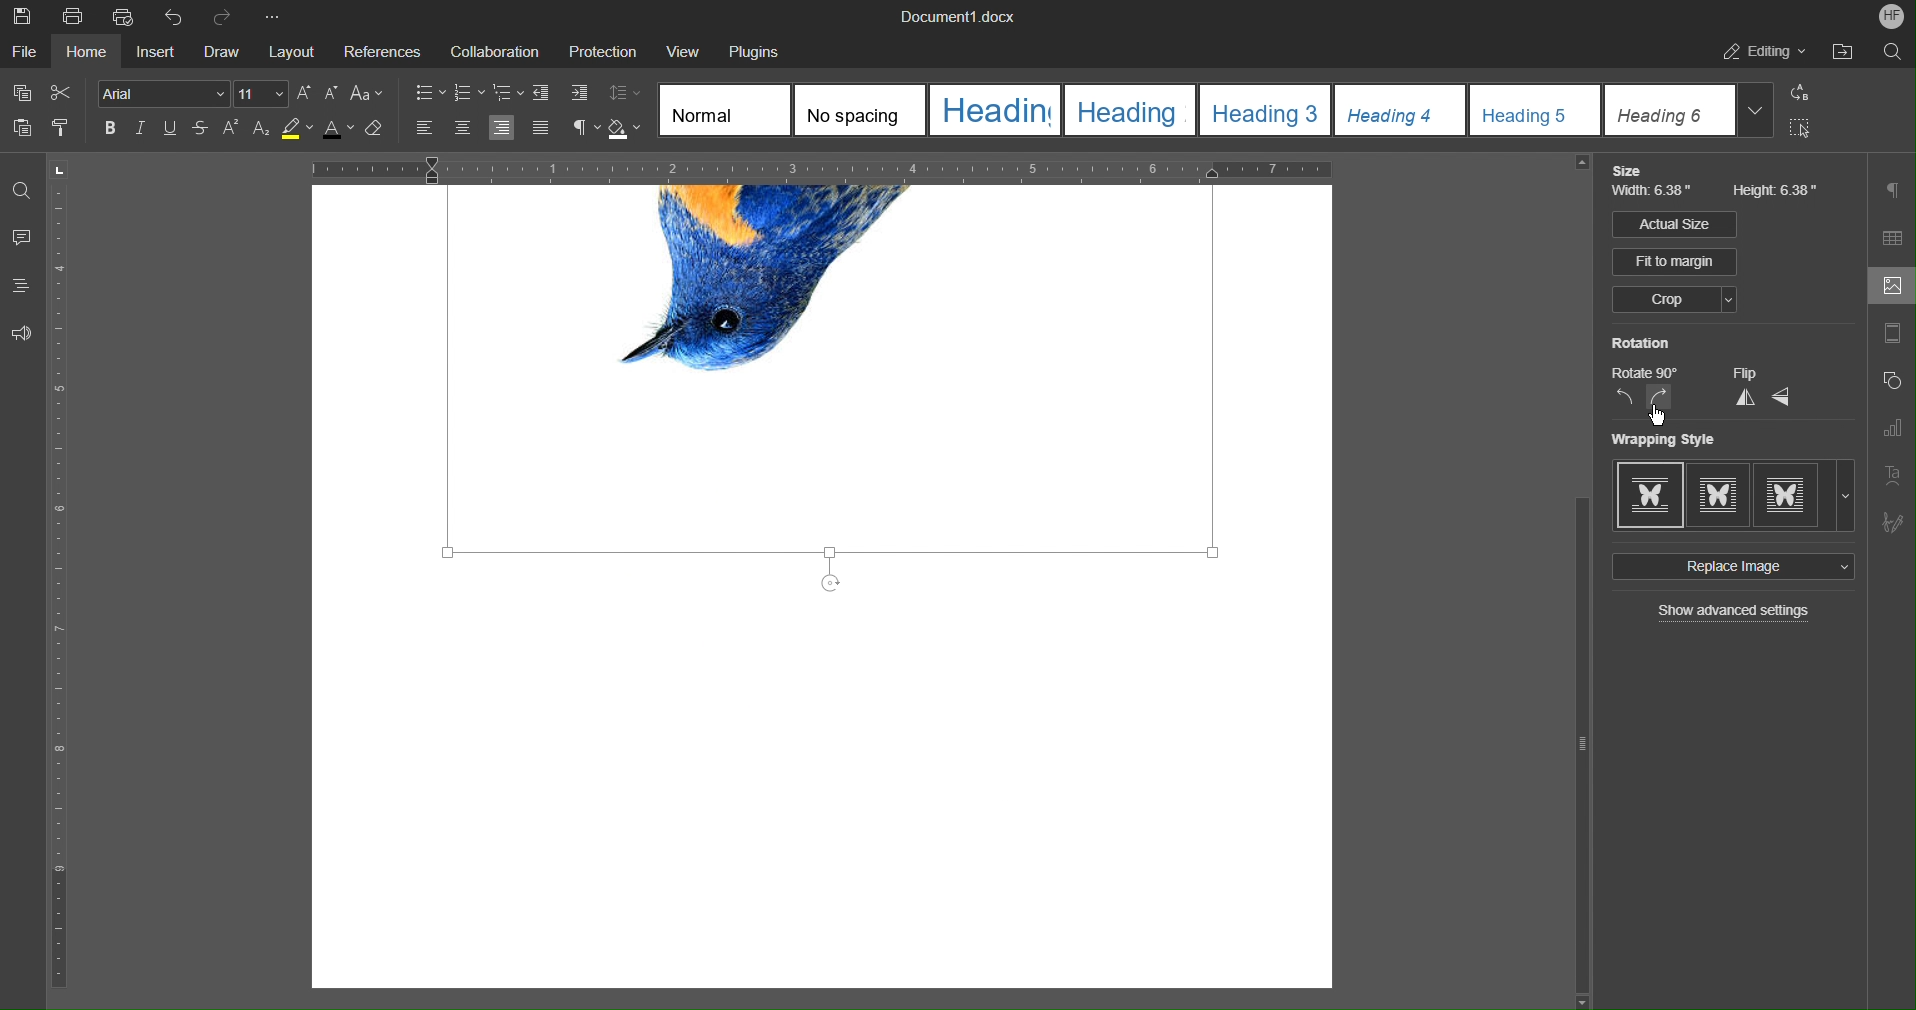 This screenshot has width=1916, height=1010. What do you see at coordinates (1643, 342) in the screenshot?
I see `Rotation` at bounding box center [1643, 342].